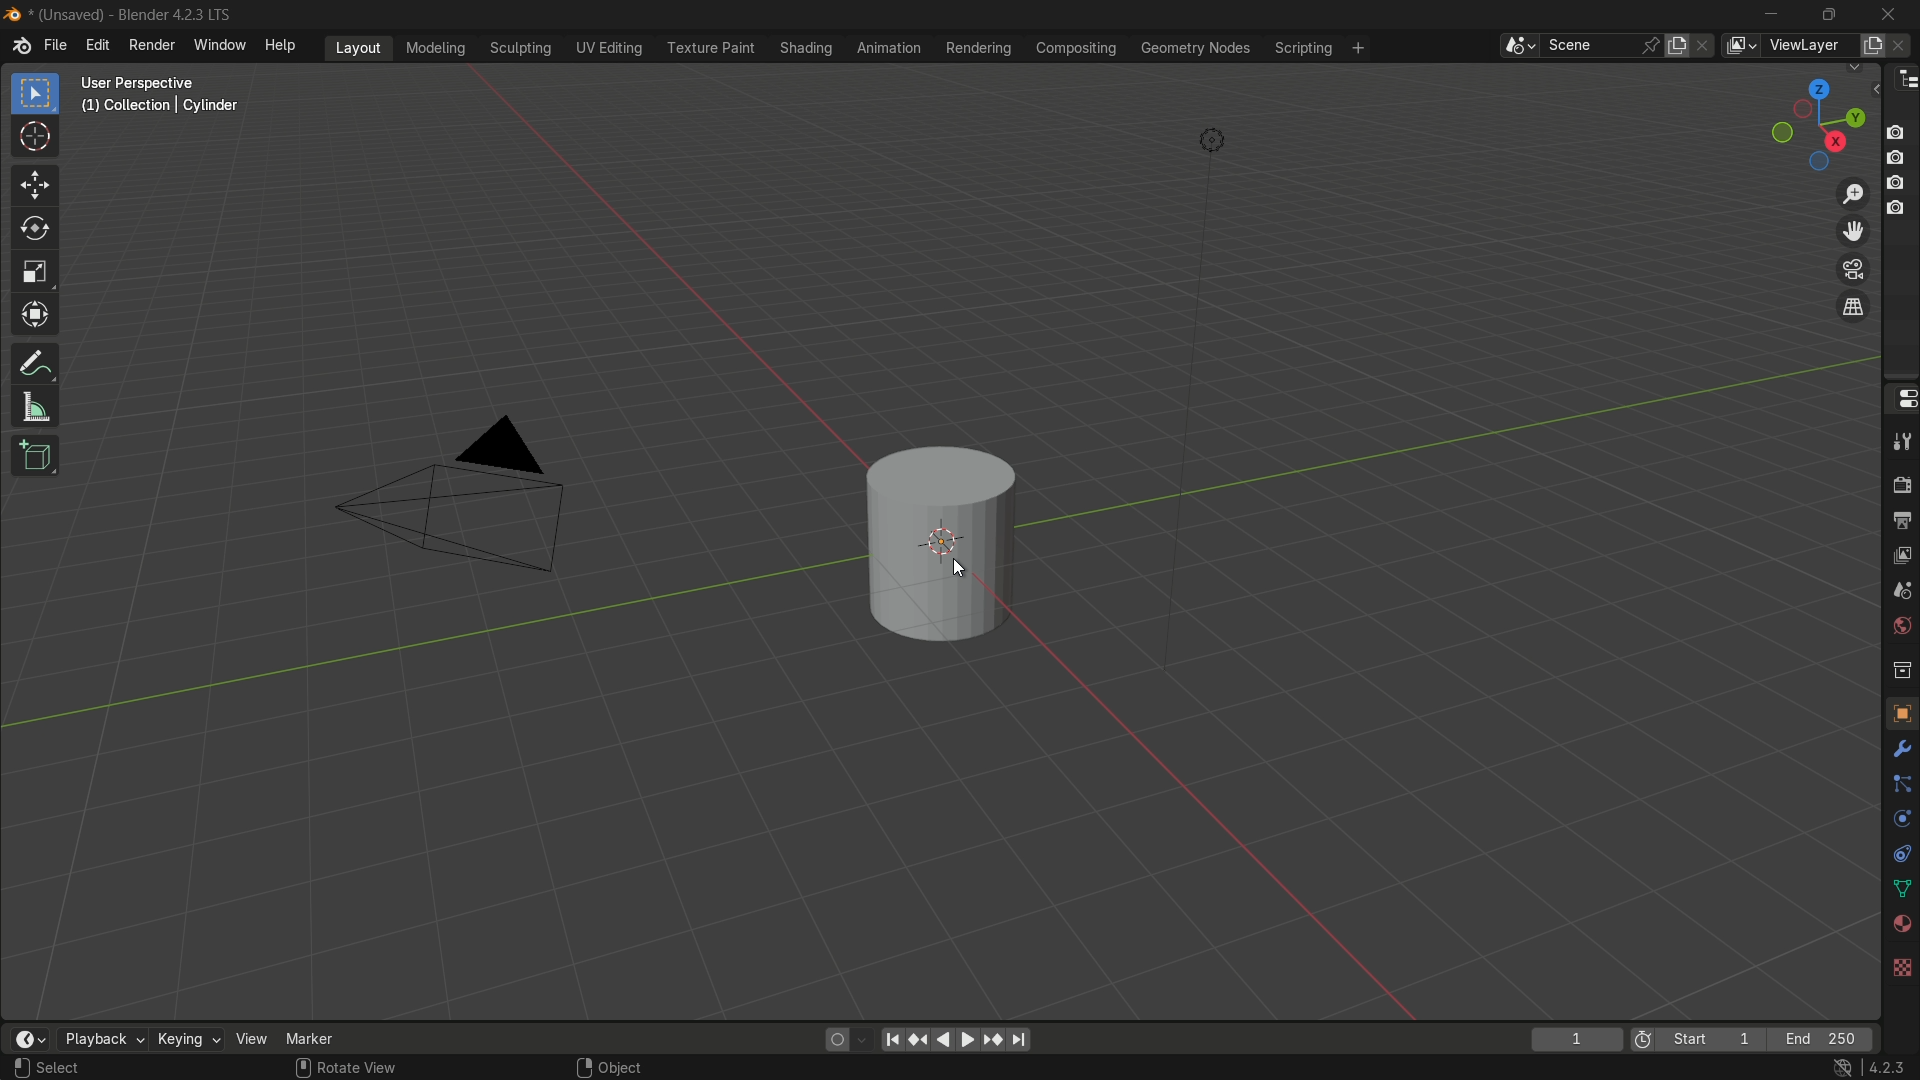 The image size is (1920, 1080). I want to click on move the view, so click(1849, 231).